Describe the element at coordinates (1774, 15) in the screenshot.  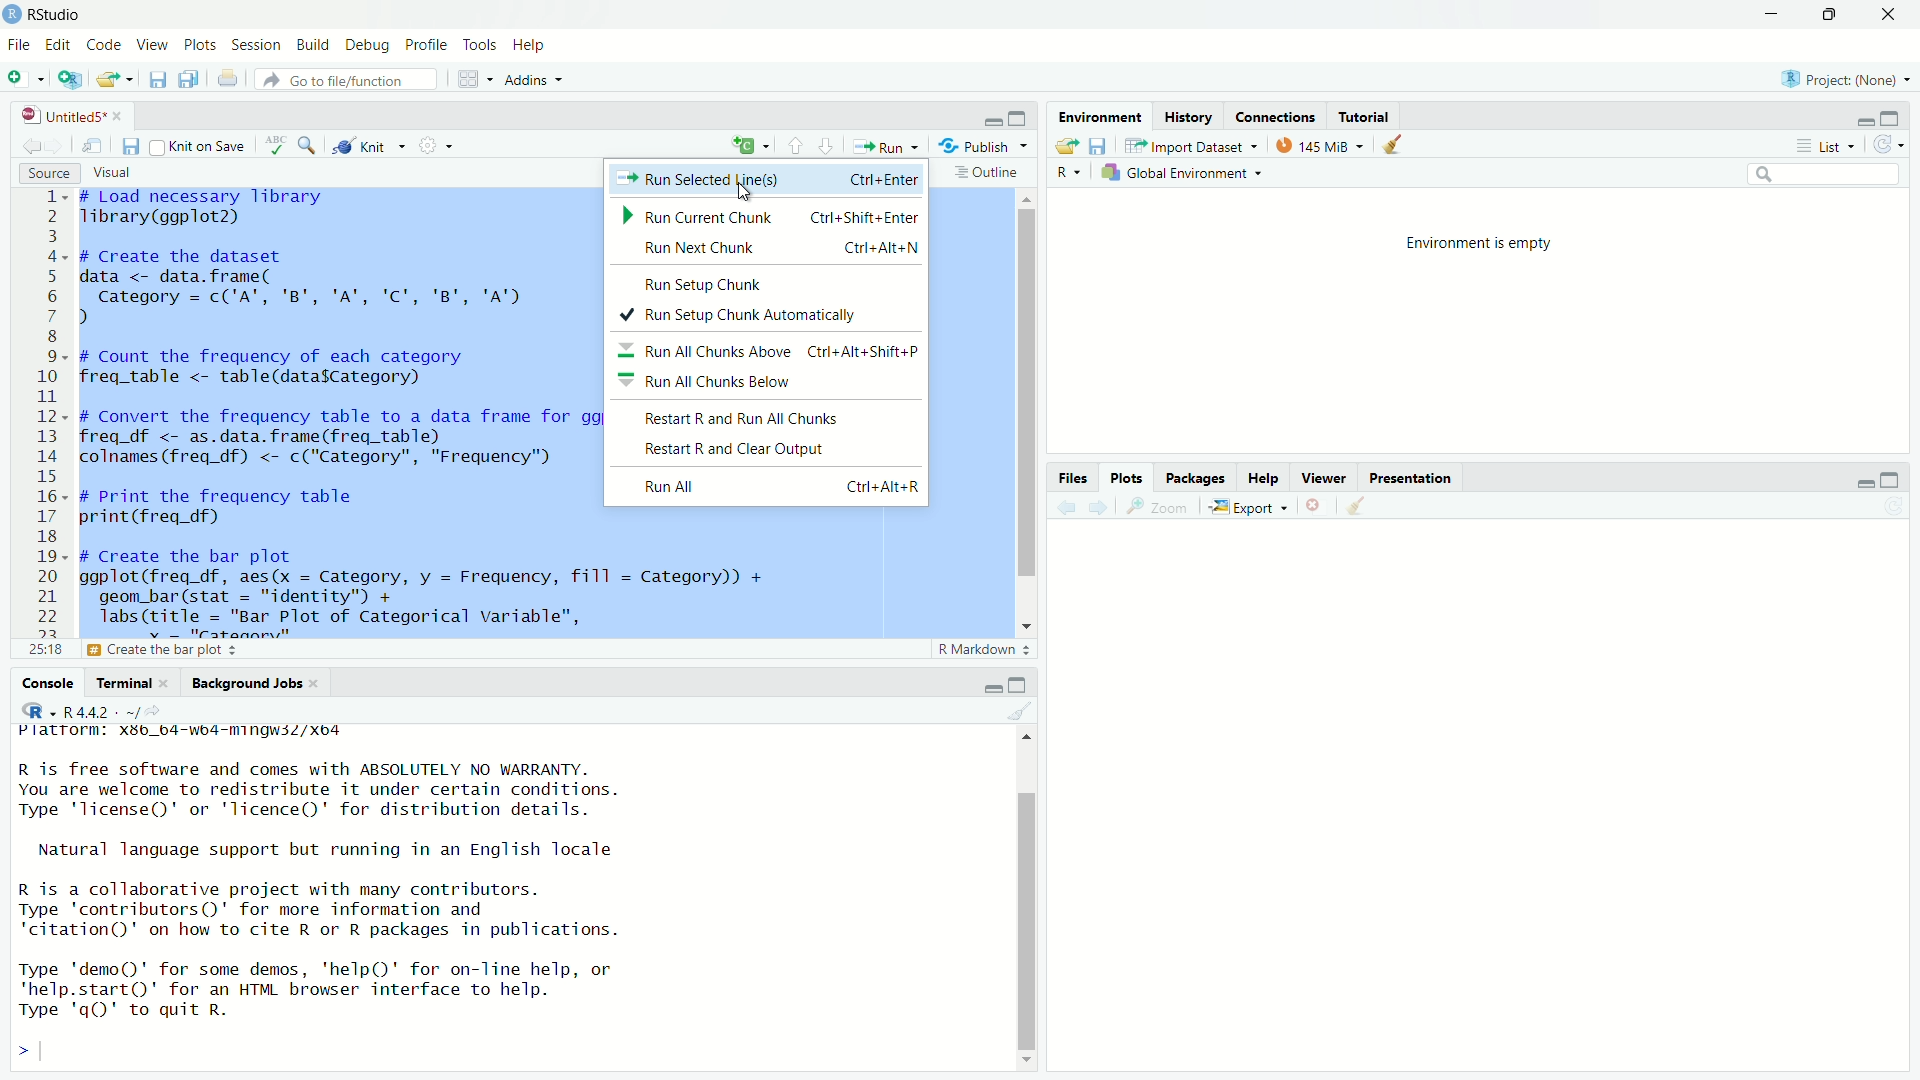
I see `minimize` at that location.